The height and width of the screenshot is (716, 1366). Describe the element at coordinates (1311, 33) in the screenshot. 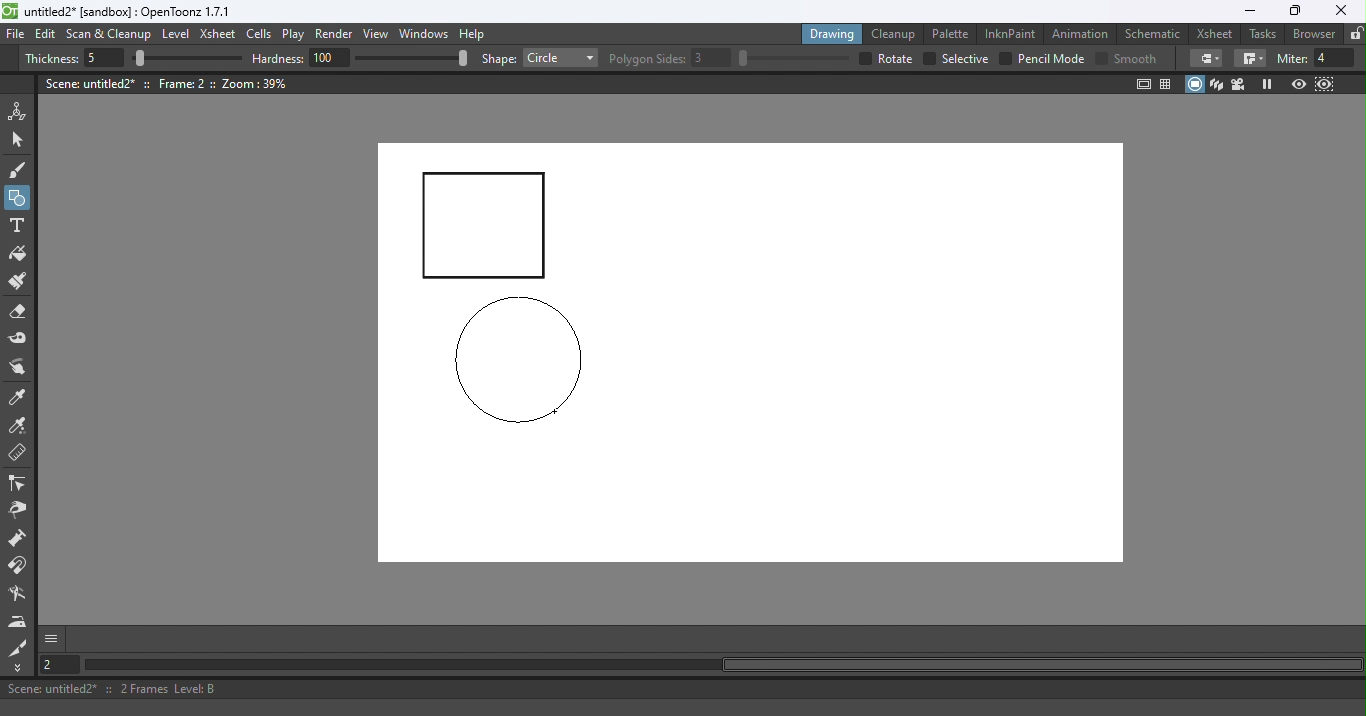

I see `Browser` at that location.